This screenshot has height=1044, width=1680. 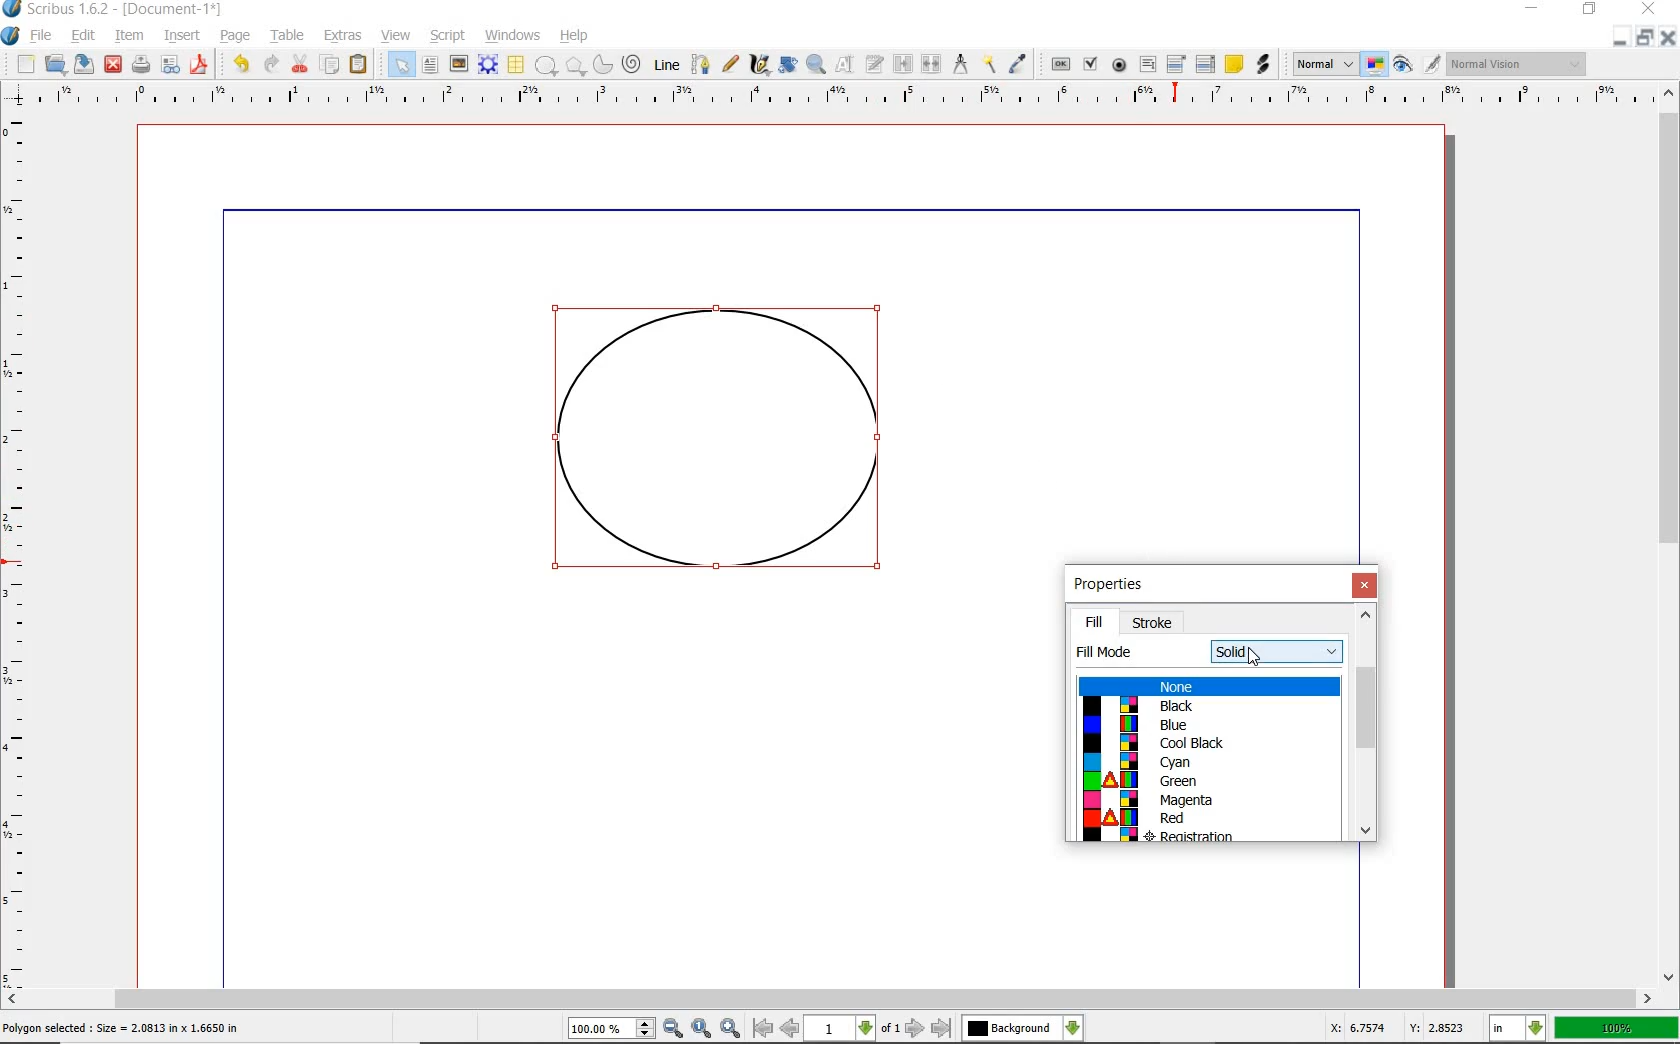 I want to click on fill, so click(x=1094, y=622).